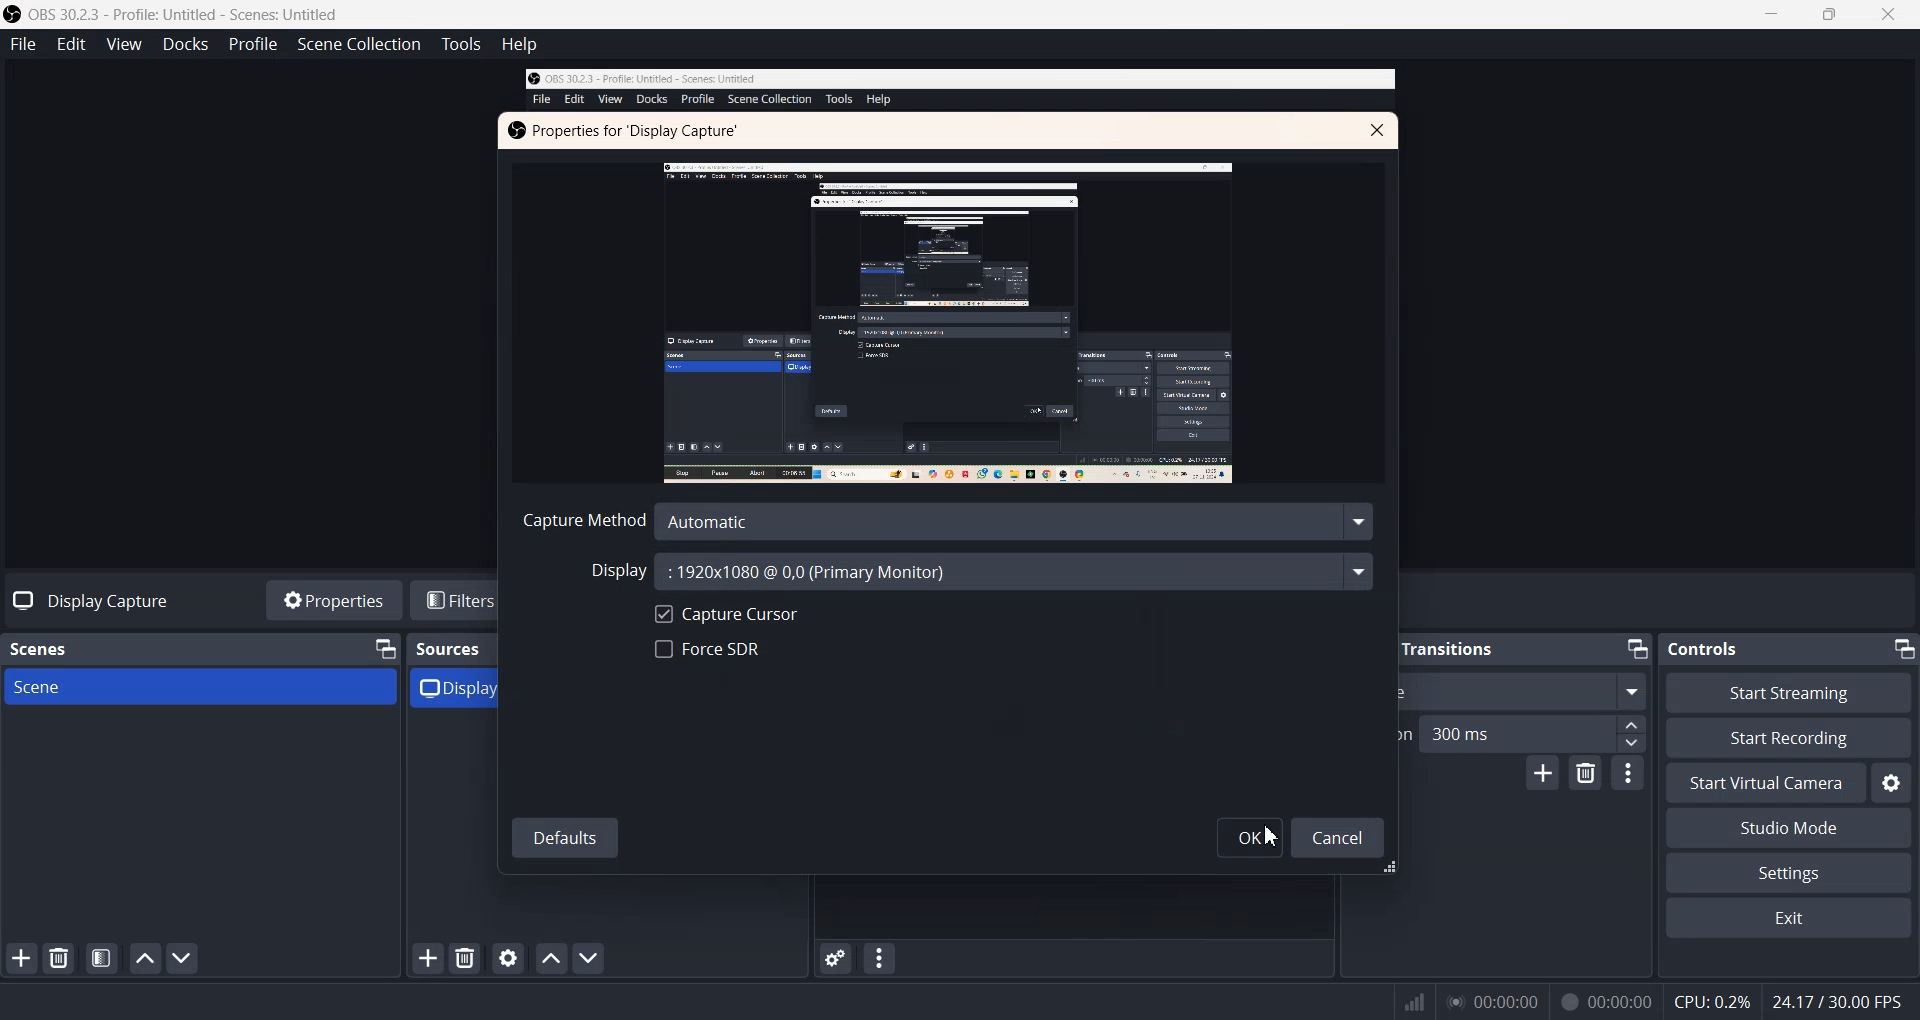  Describe the element at coordinates (945, 322) in the screenshot. I see `Preview` at that location.